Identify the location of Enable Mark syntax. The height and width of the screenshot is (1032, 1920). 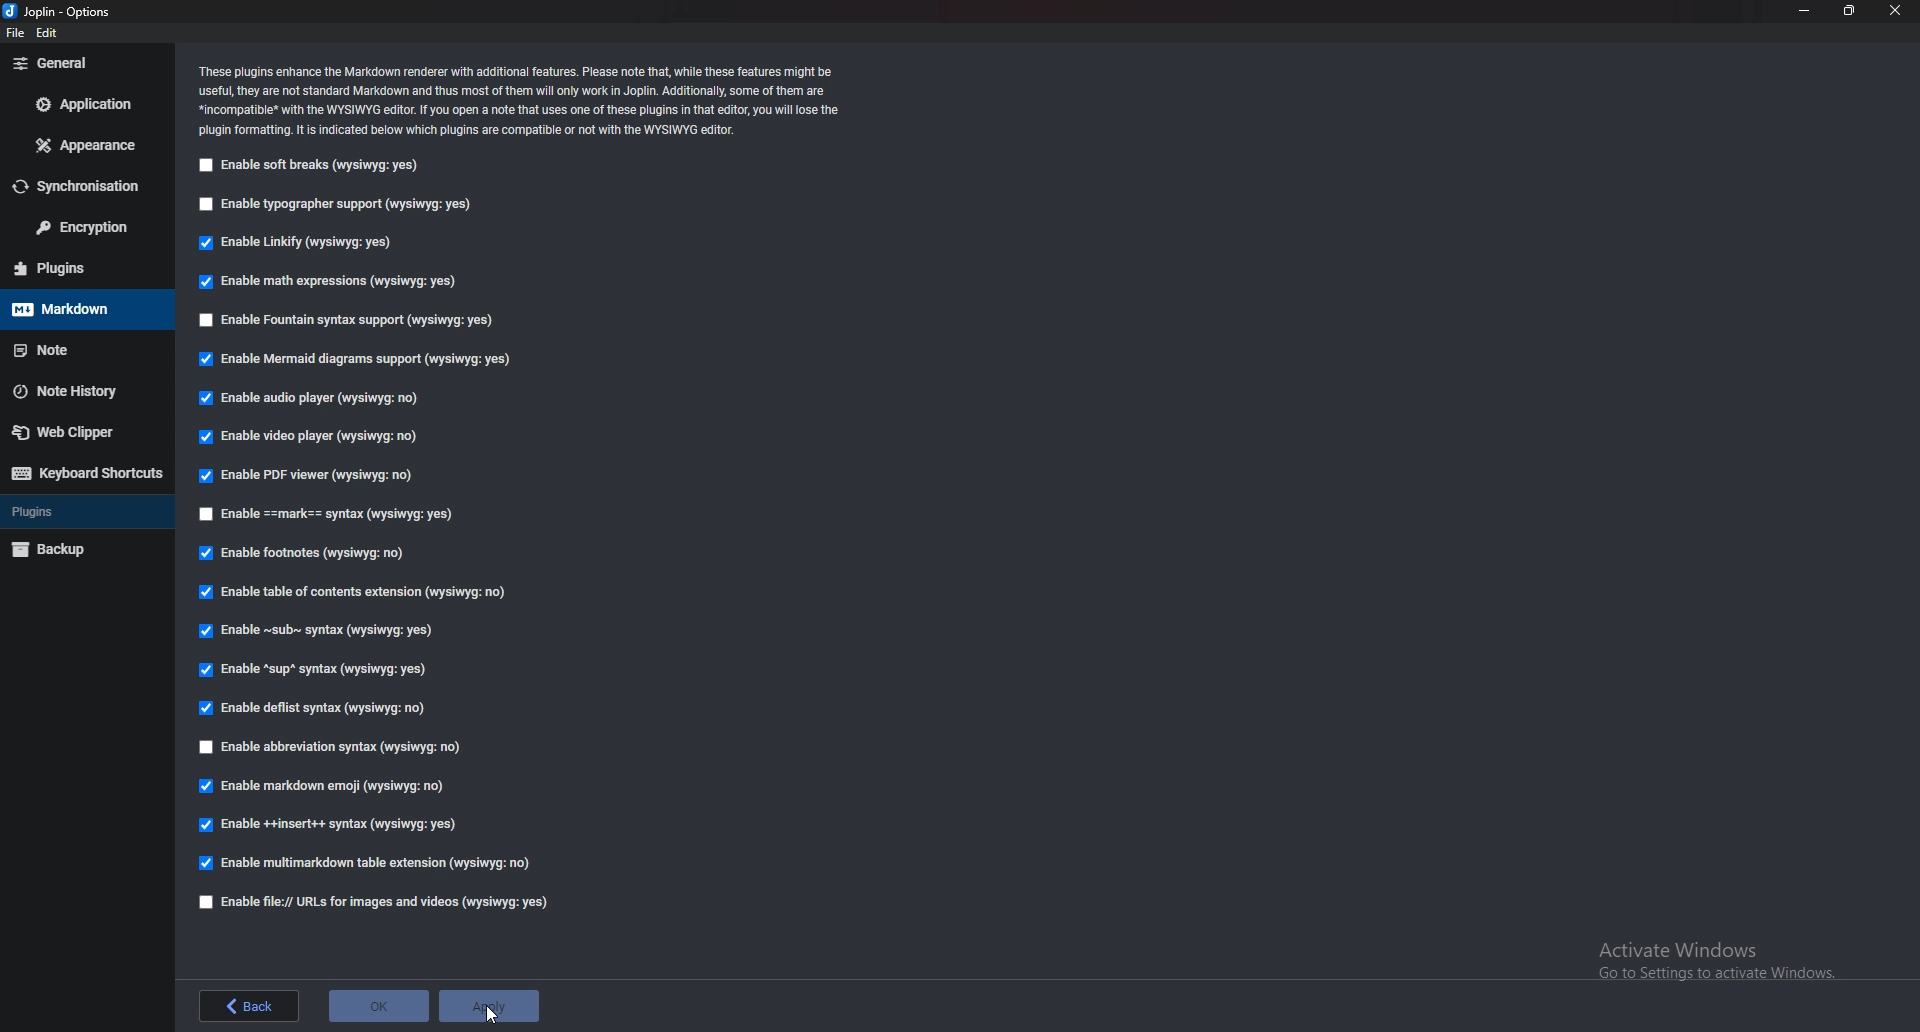
(362, 515).